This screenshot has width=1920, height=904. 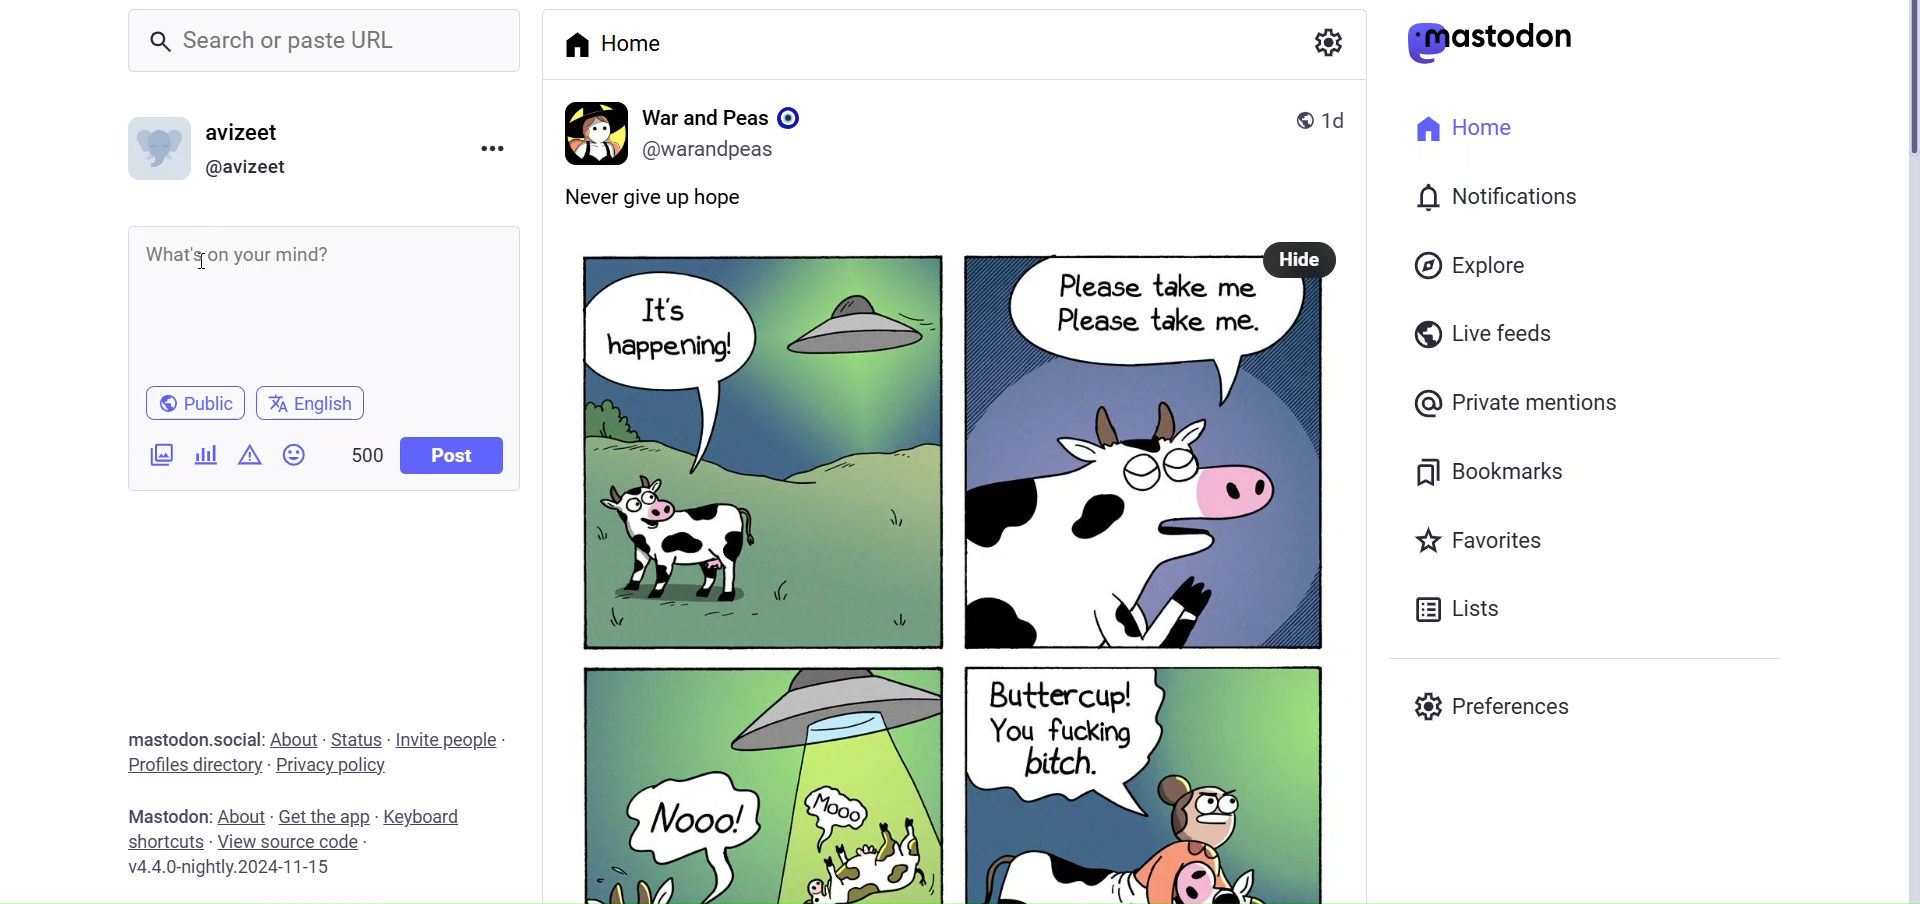 What do you see at coordinates (161, 453) in the screenshot?
I see `Add Images` at bounding box center [161, 453].